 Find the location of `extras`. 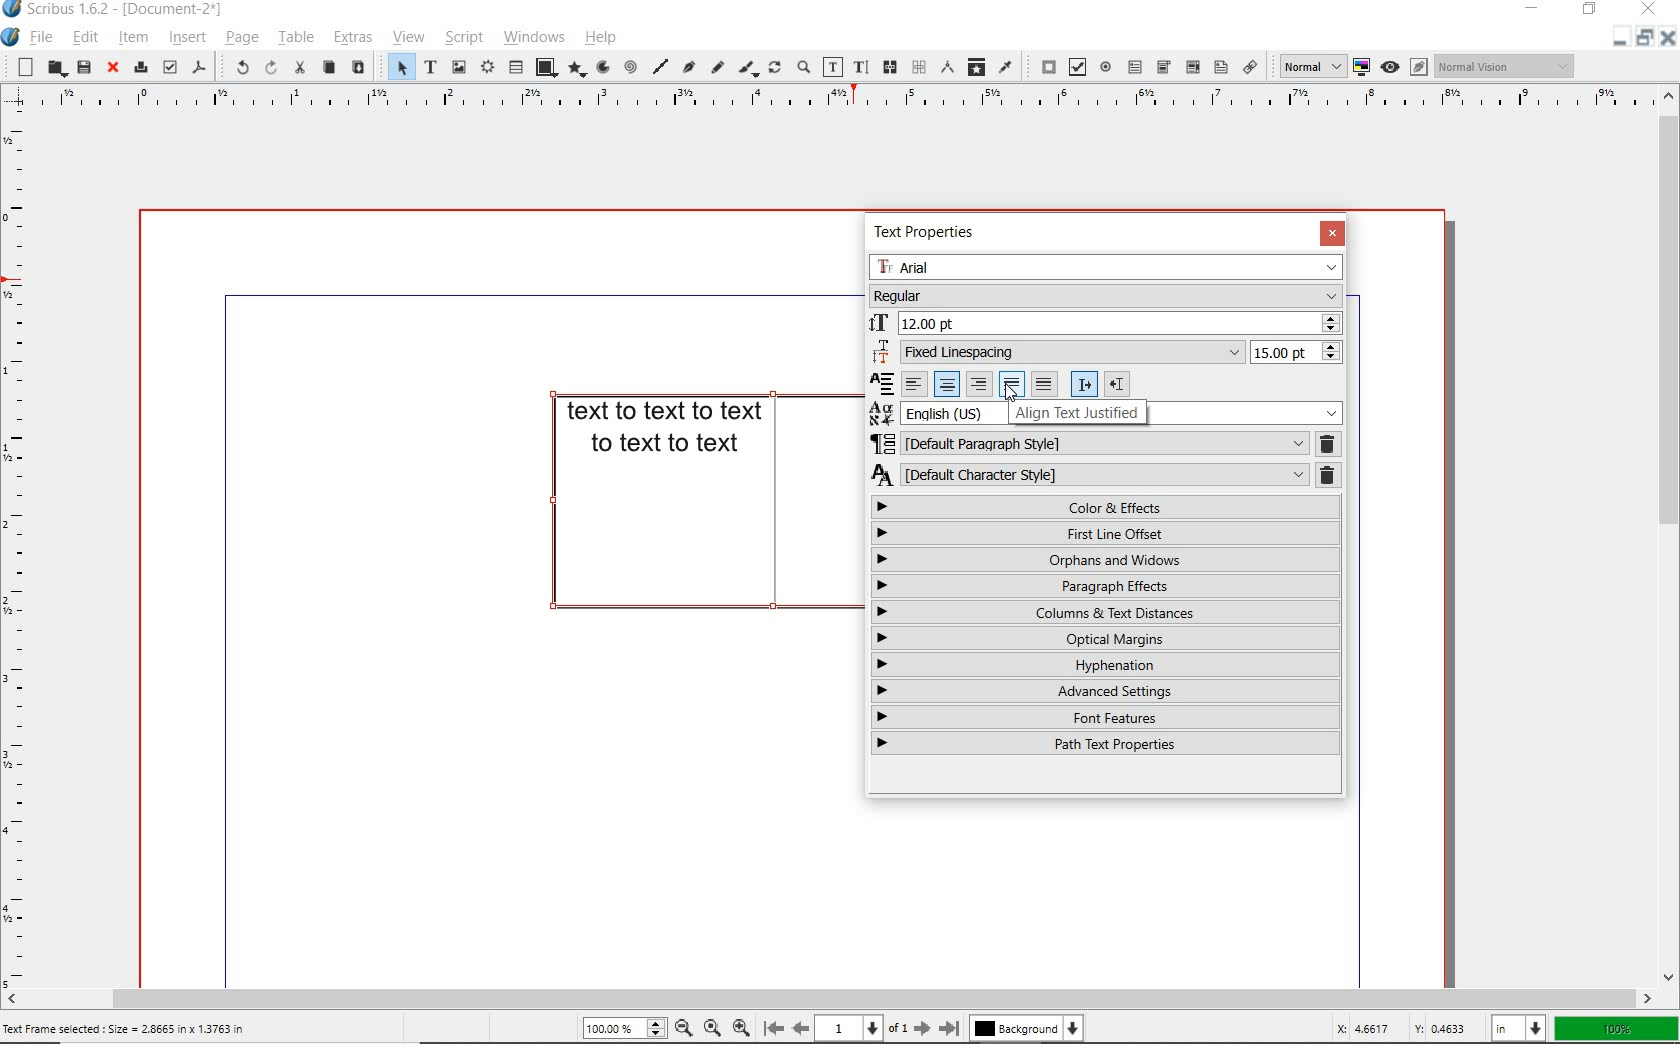

extras is located at coordinates (353, 38).